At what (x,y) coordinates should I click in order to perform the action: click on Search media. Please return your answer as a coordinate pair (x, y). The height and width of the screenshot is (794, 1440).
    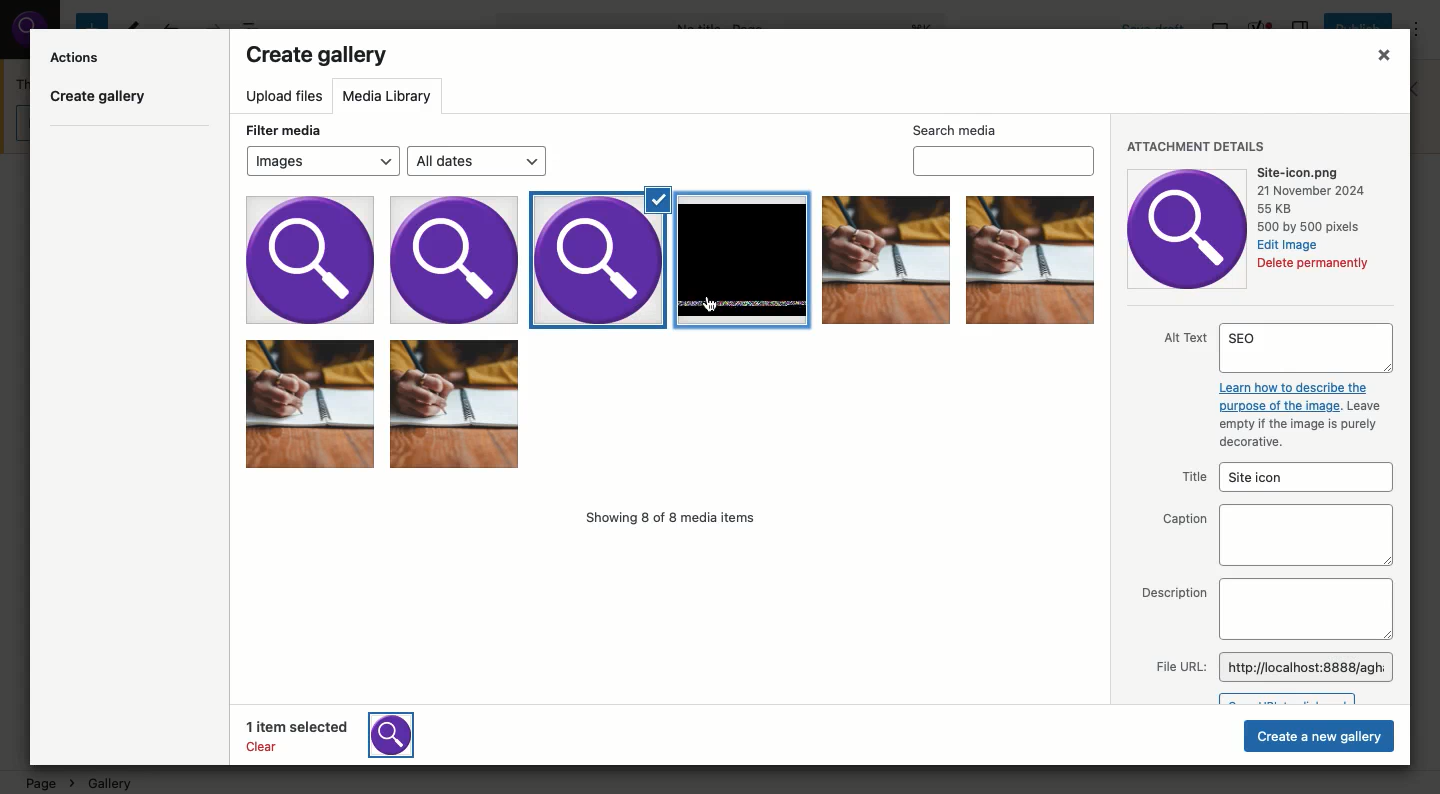
    Looking at the image, I should click on (1004, 147).